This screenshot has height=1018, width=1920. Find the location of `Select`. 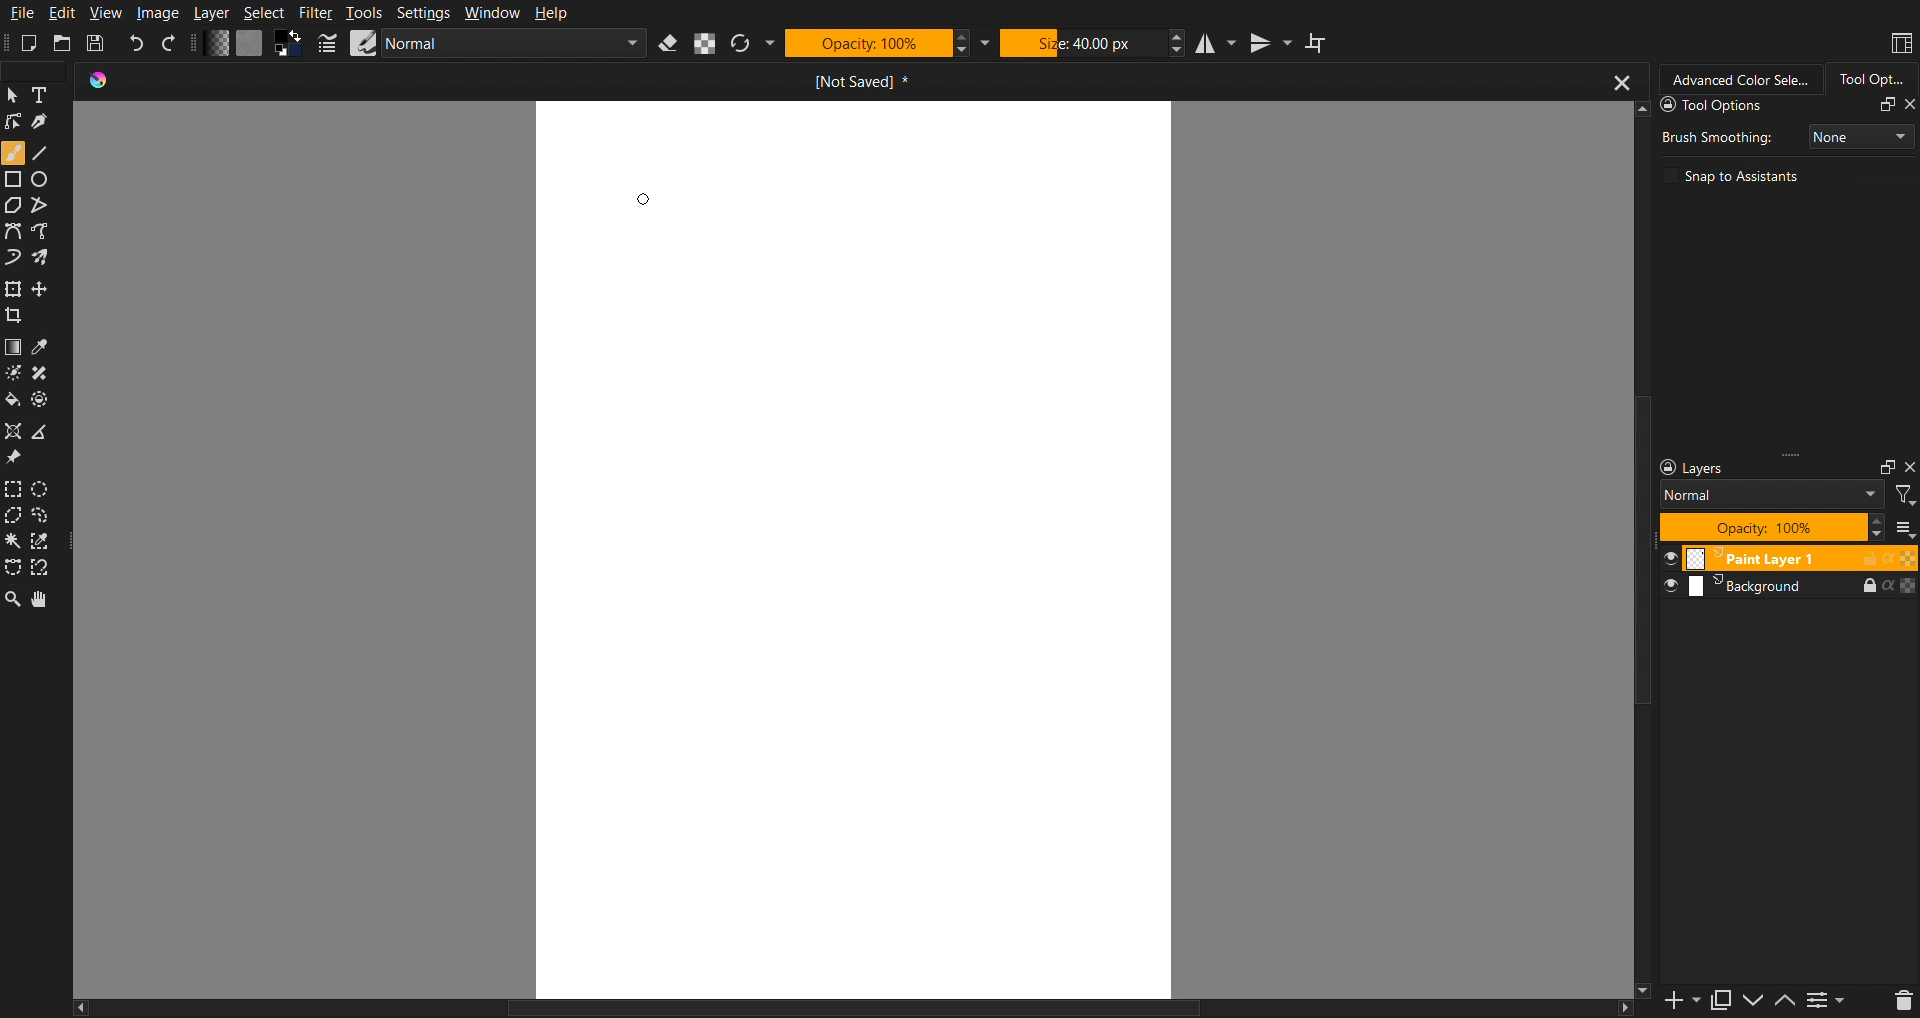

Select is located at coordinates (265, 13).